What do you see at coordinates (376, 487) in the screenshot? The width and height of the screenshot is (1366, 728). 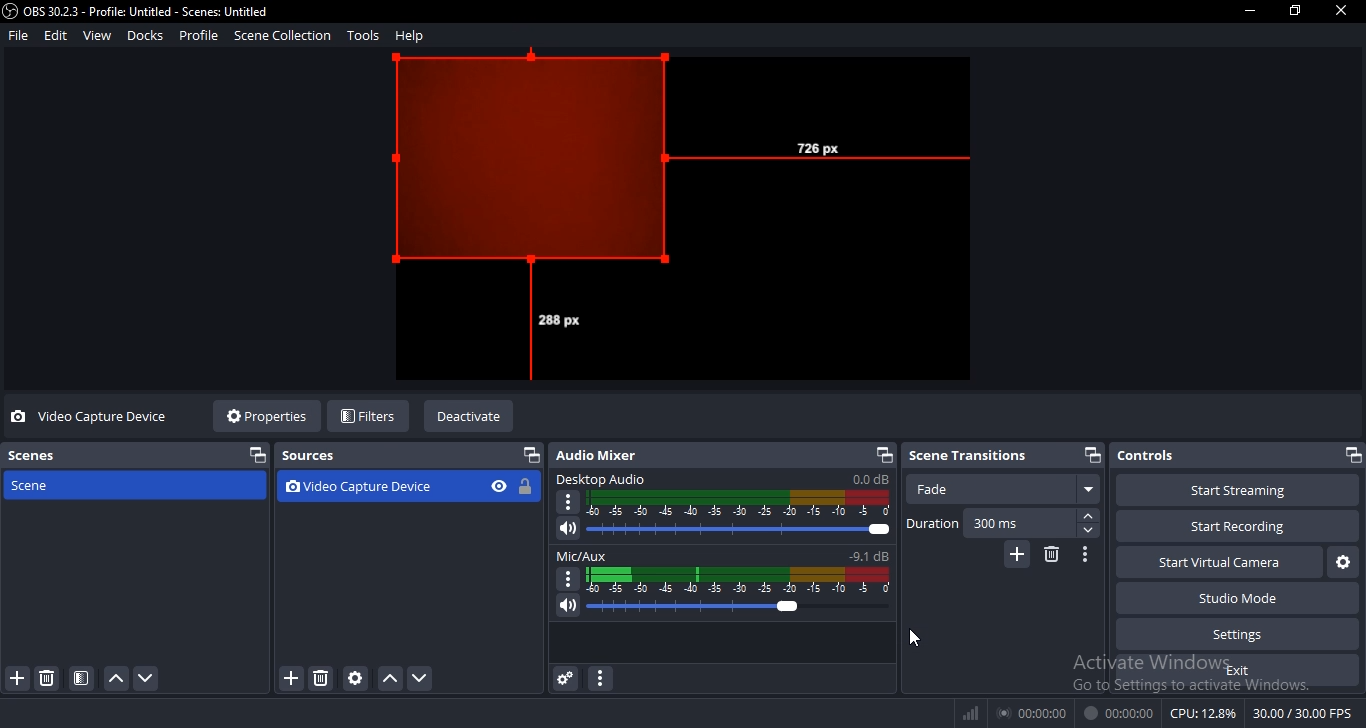 I see `video capture device` at bounding box center [376, 487].